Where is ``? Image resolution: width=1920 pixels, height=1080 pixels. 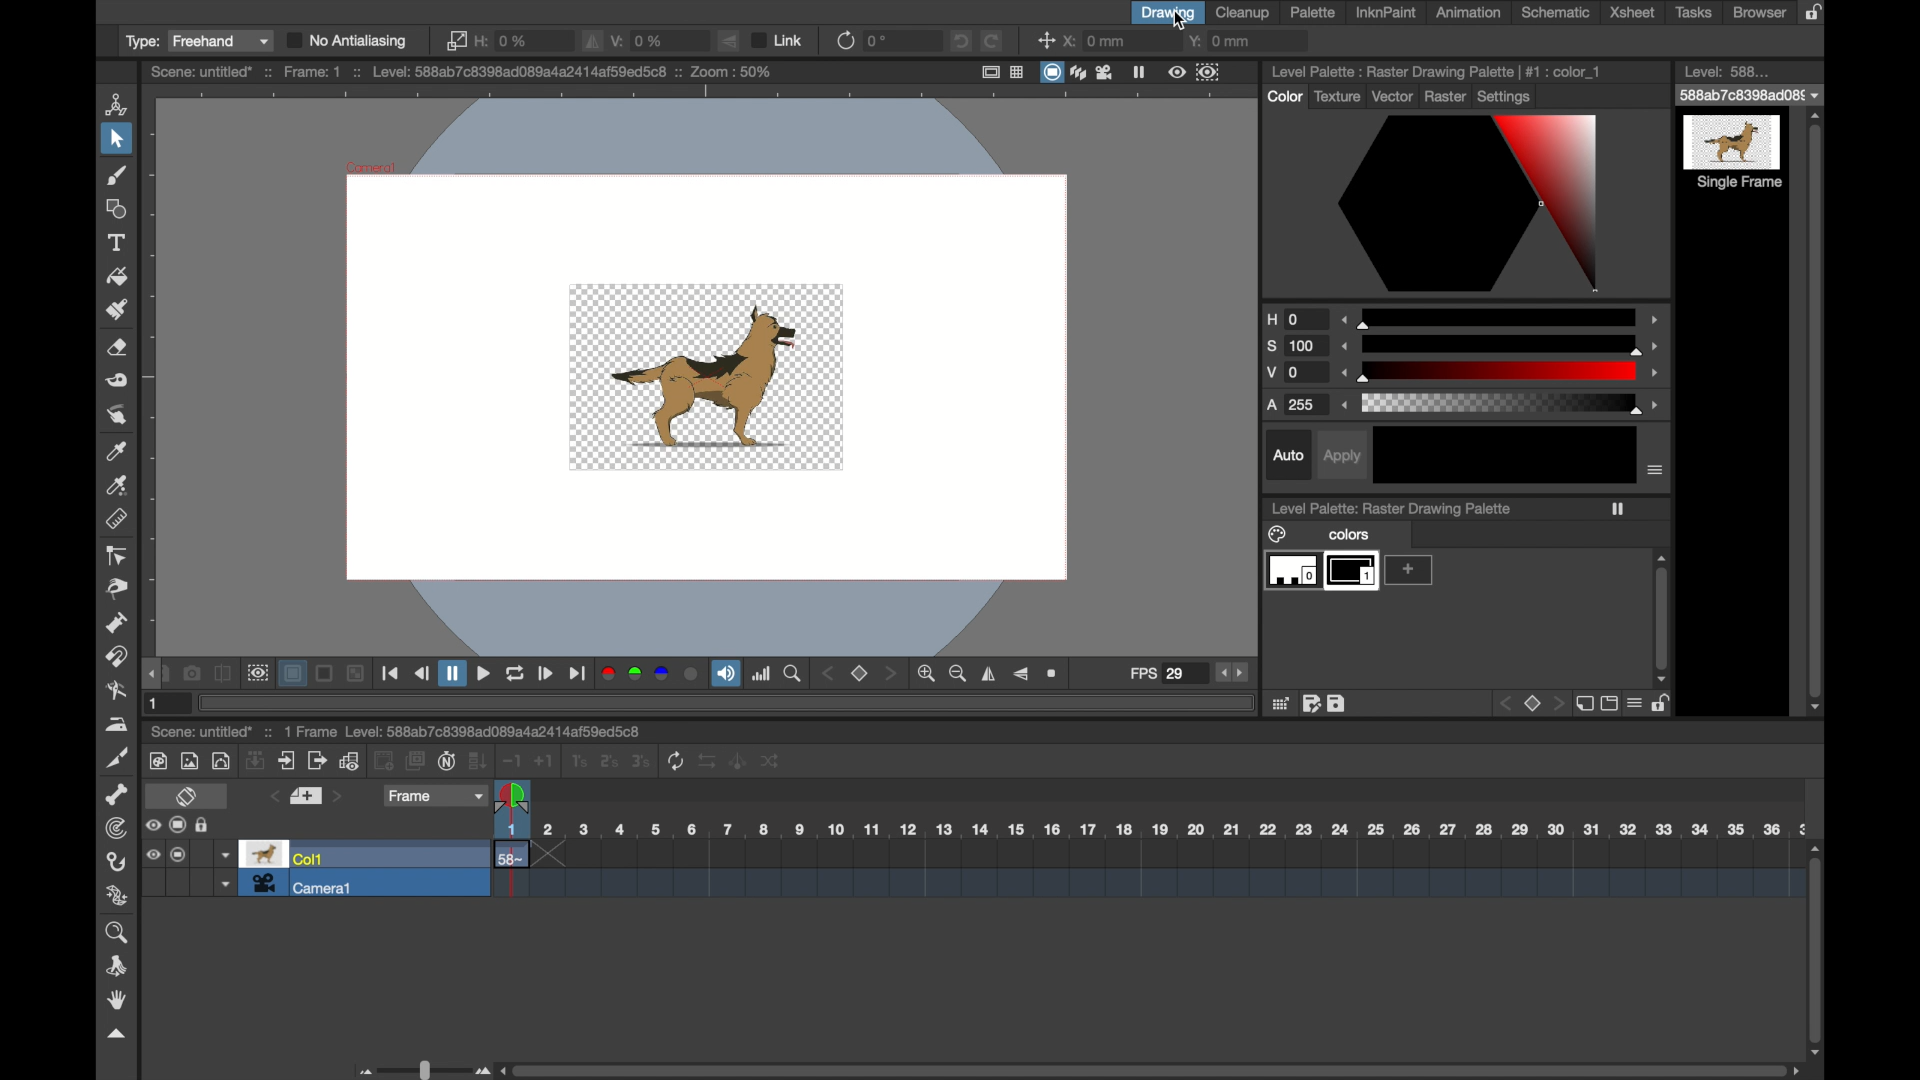  is located at coordinates (1505, 344).